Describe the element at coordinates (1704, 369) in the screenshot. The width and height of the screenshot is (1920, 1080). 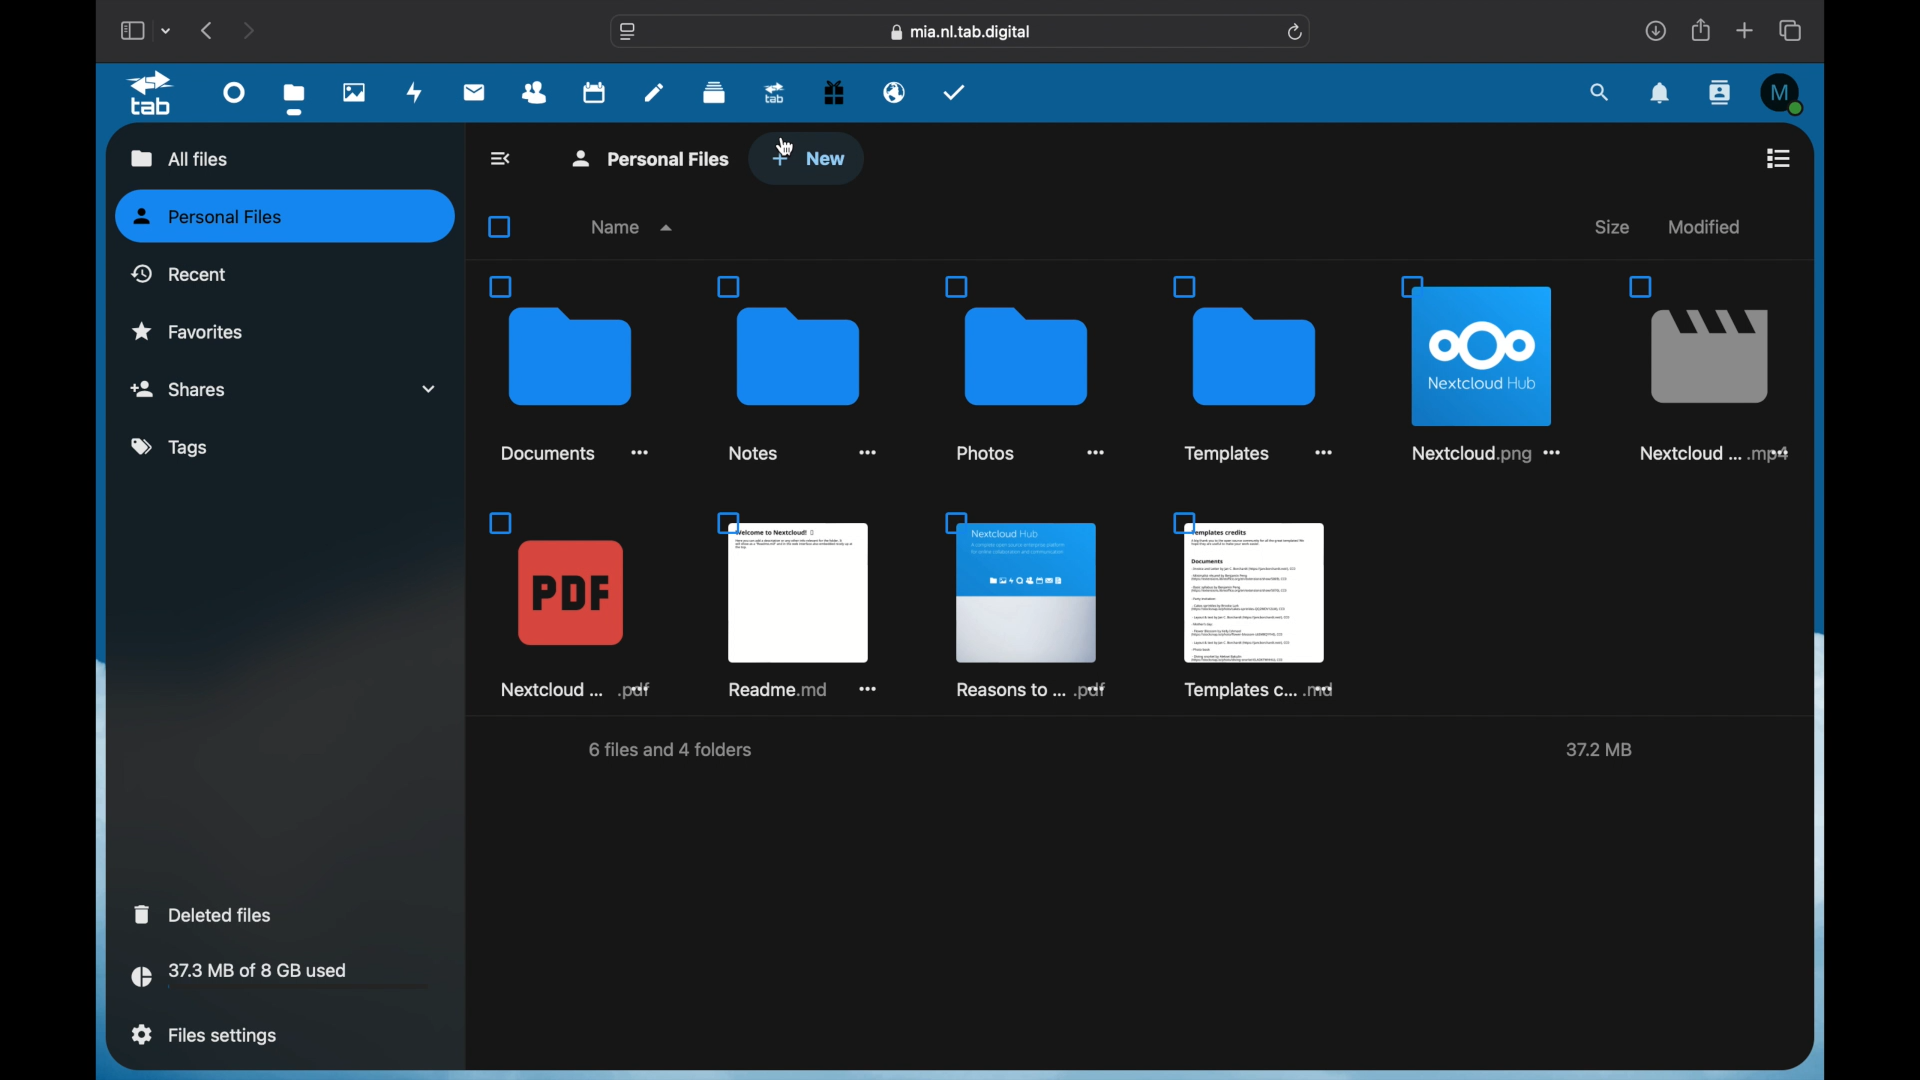
I see `file` at that location.